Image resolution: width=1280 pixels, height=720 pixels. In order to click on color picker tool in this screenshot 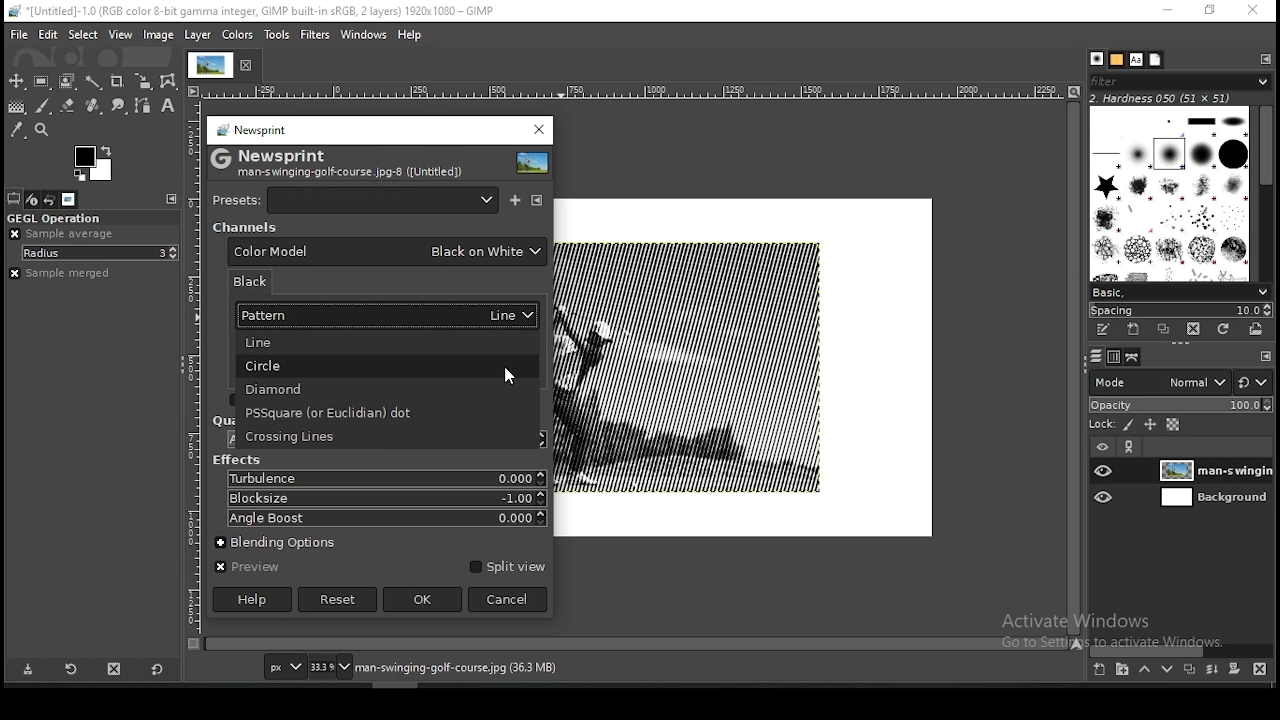, I will do `click(17, 129)`.